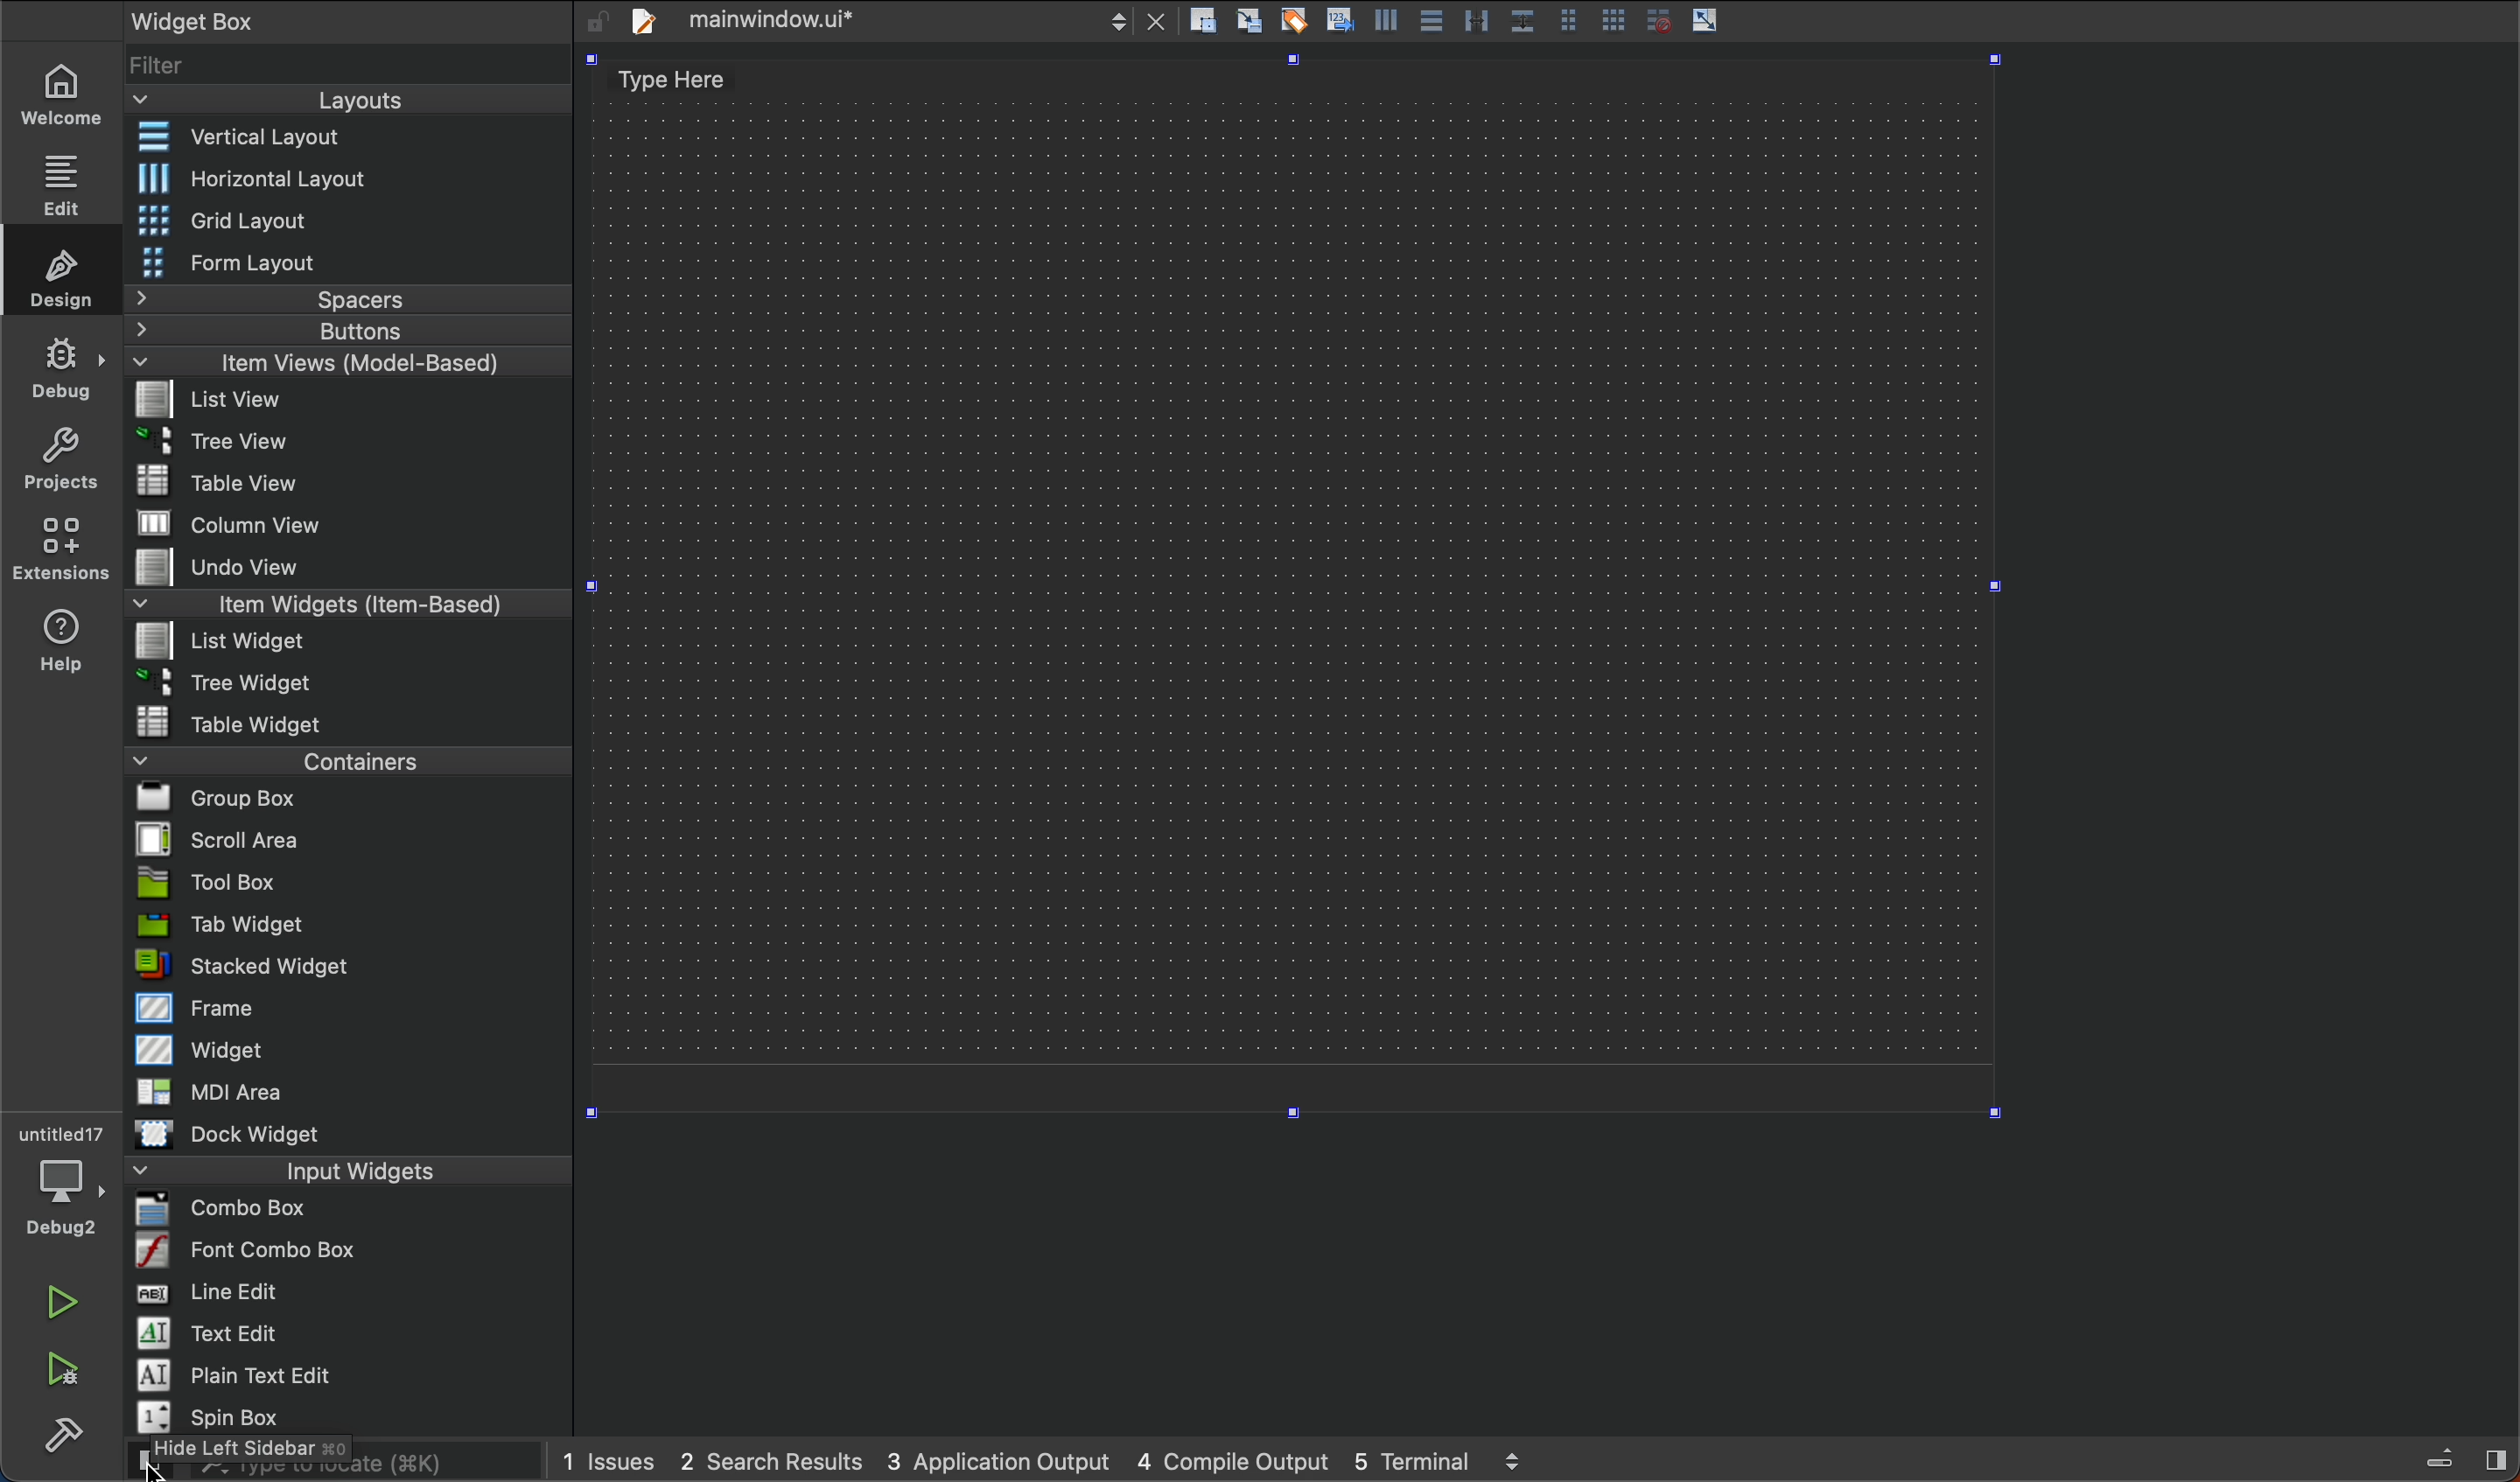  I want to click on Input widgets, so click(353, 1170).